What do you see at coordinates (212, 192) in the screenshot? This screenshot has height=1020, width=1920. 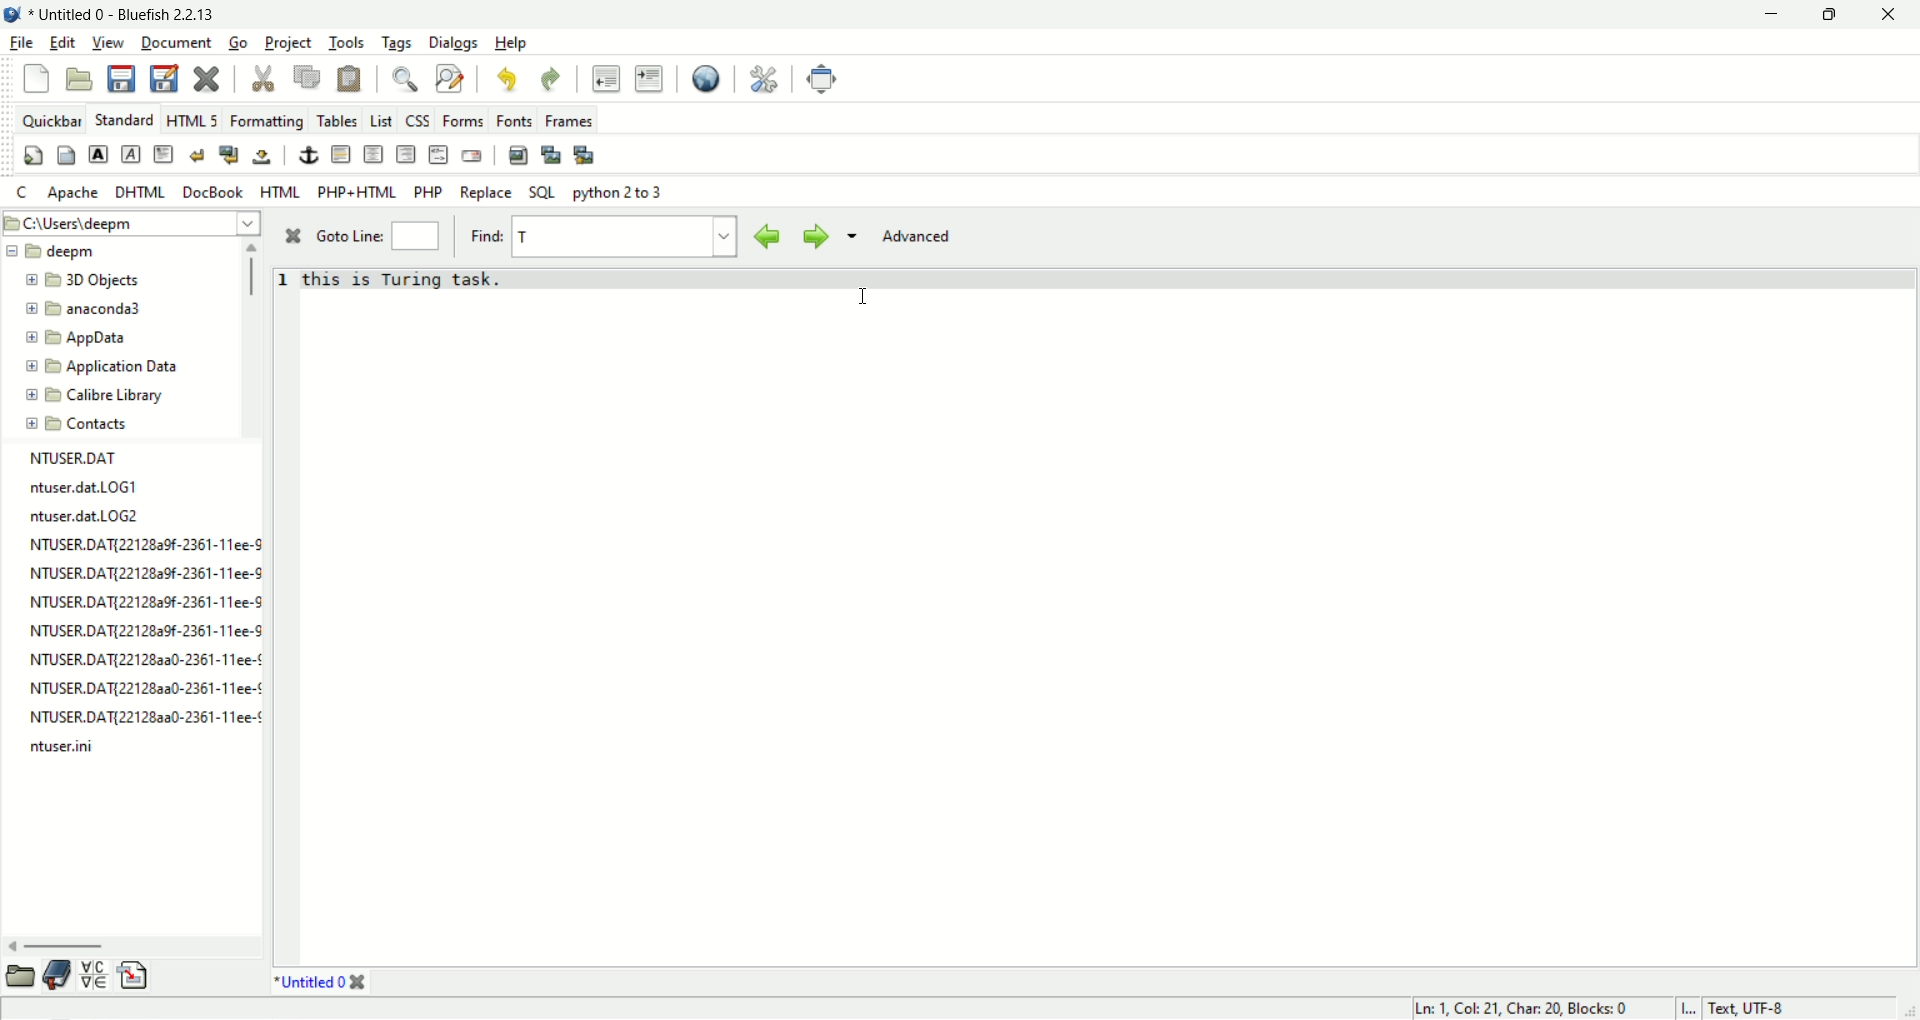 I see `DocBook` at bounding box center [212, 192].